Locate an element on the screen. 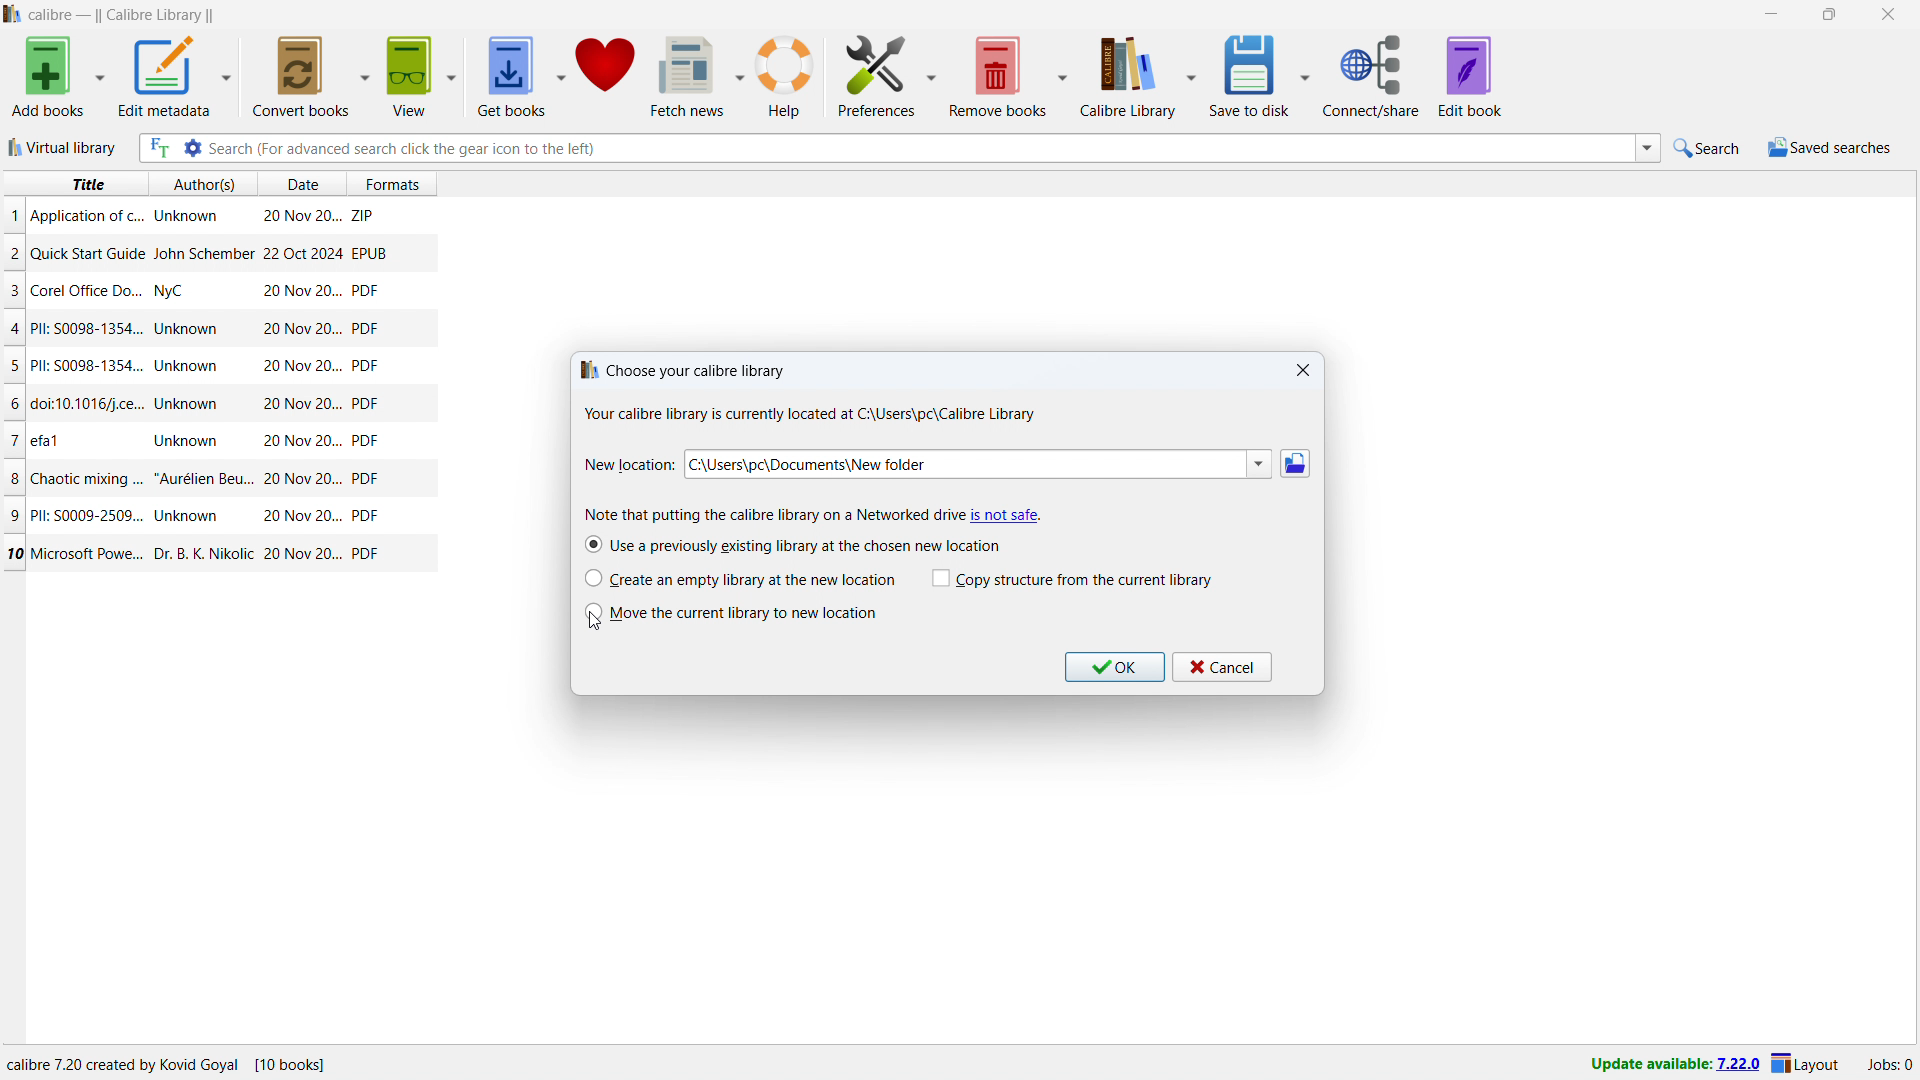 The height and width of the screenshot is (1080, 1920). virtual library is located at coordinates (65, 147).